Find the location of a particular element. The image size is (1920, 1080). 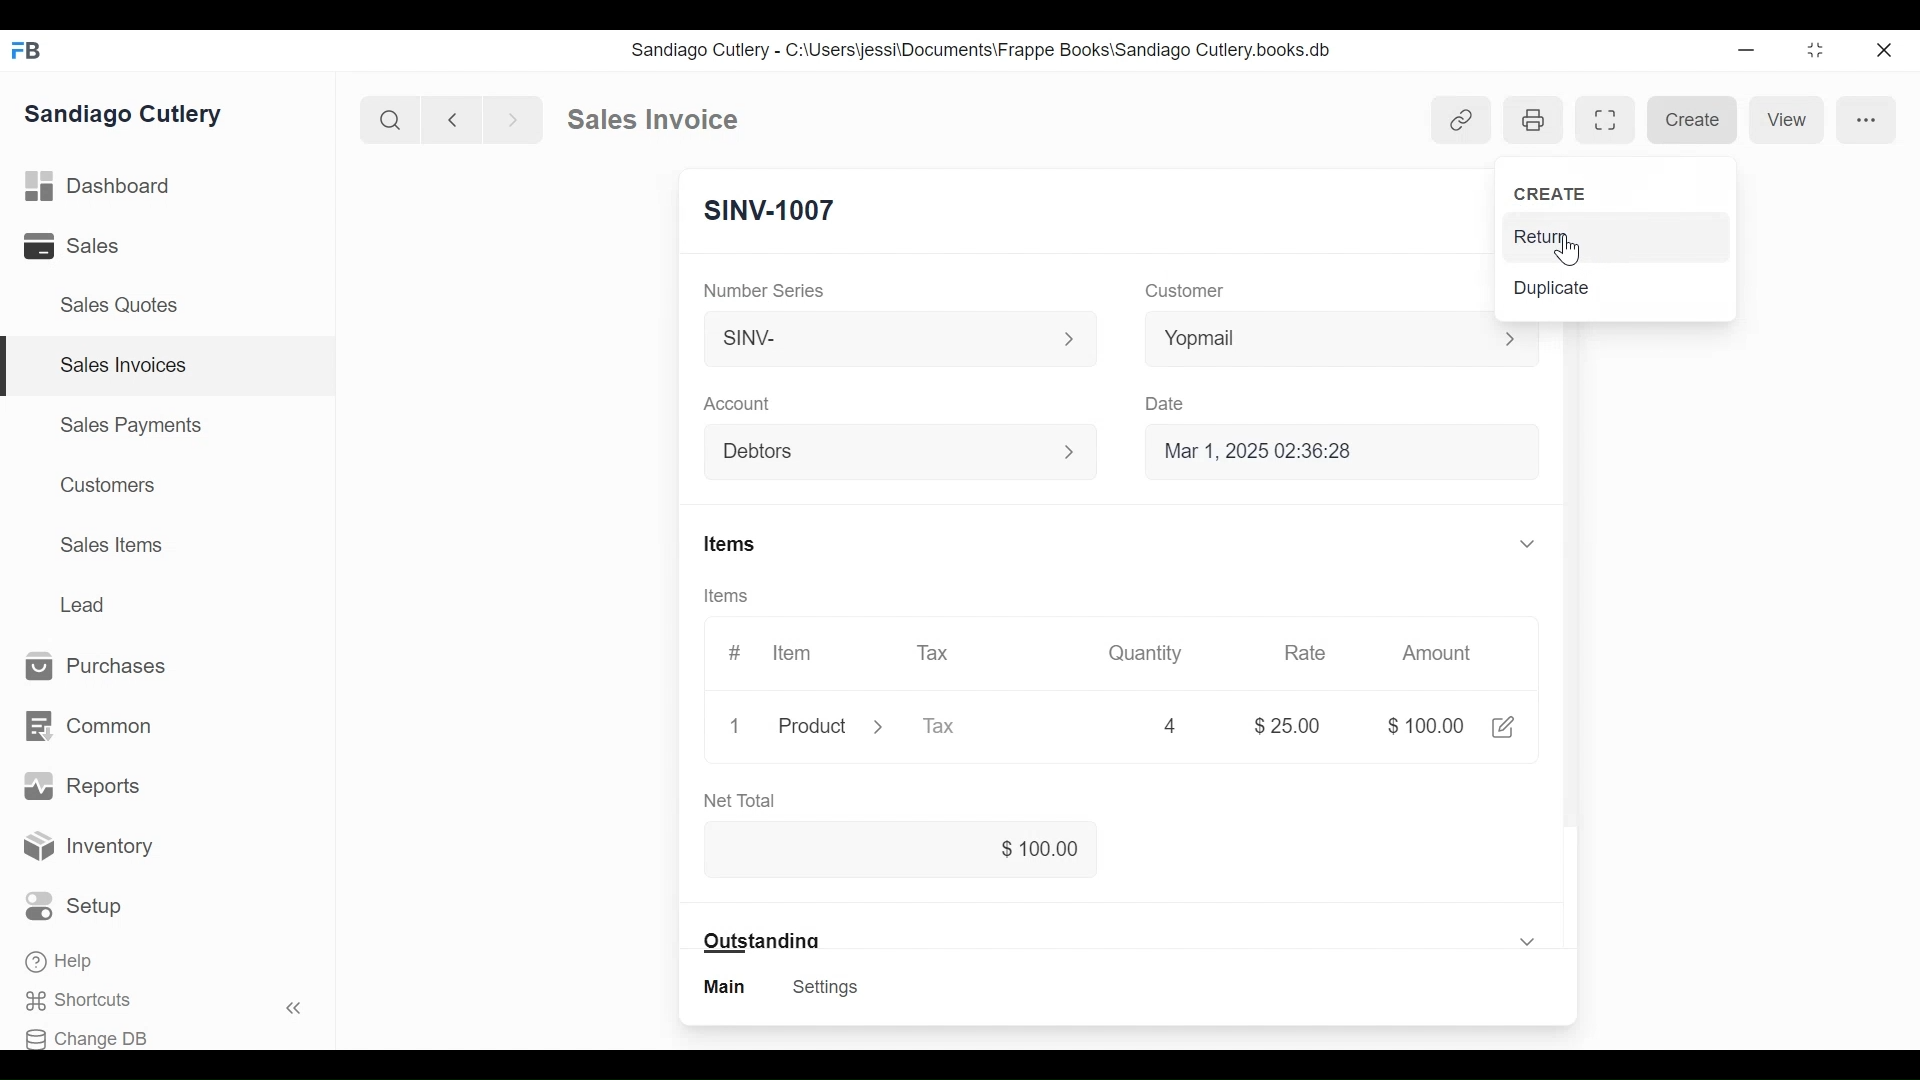

Sales Quotes is located at coordinates (122, 305).